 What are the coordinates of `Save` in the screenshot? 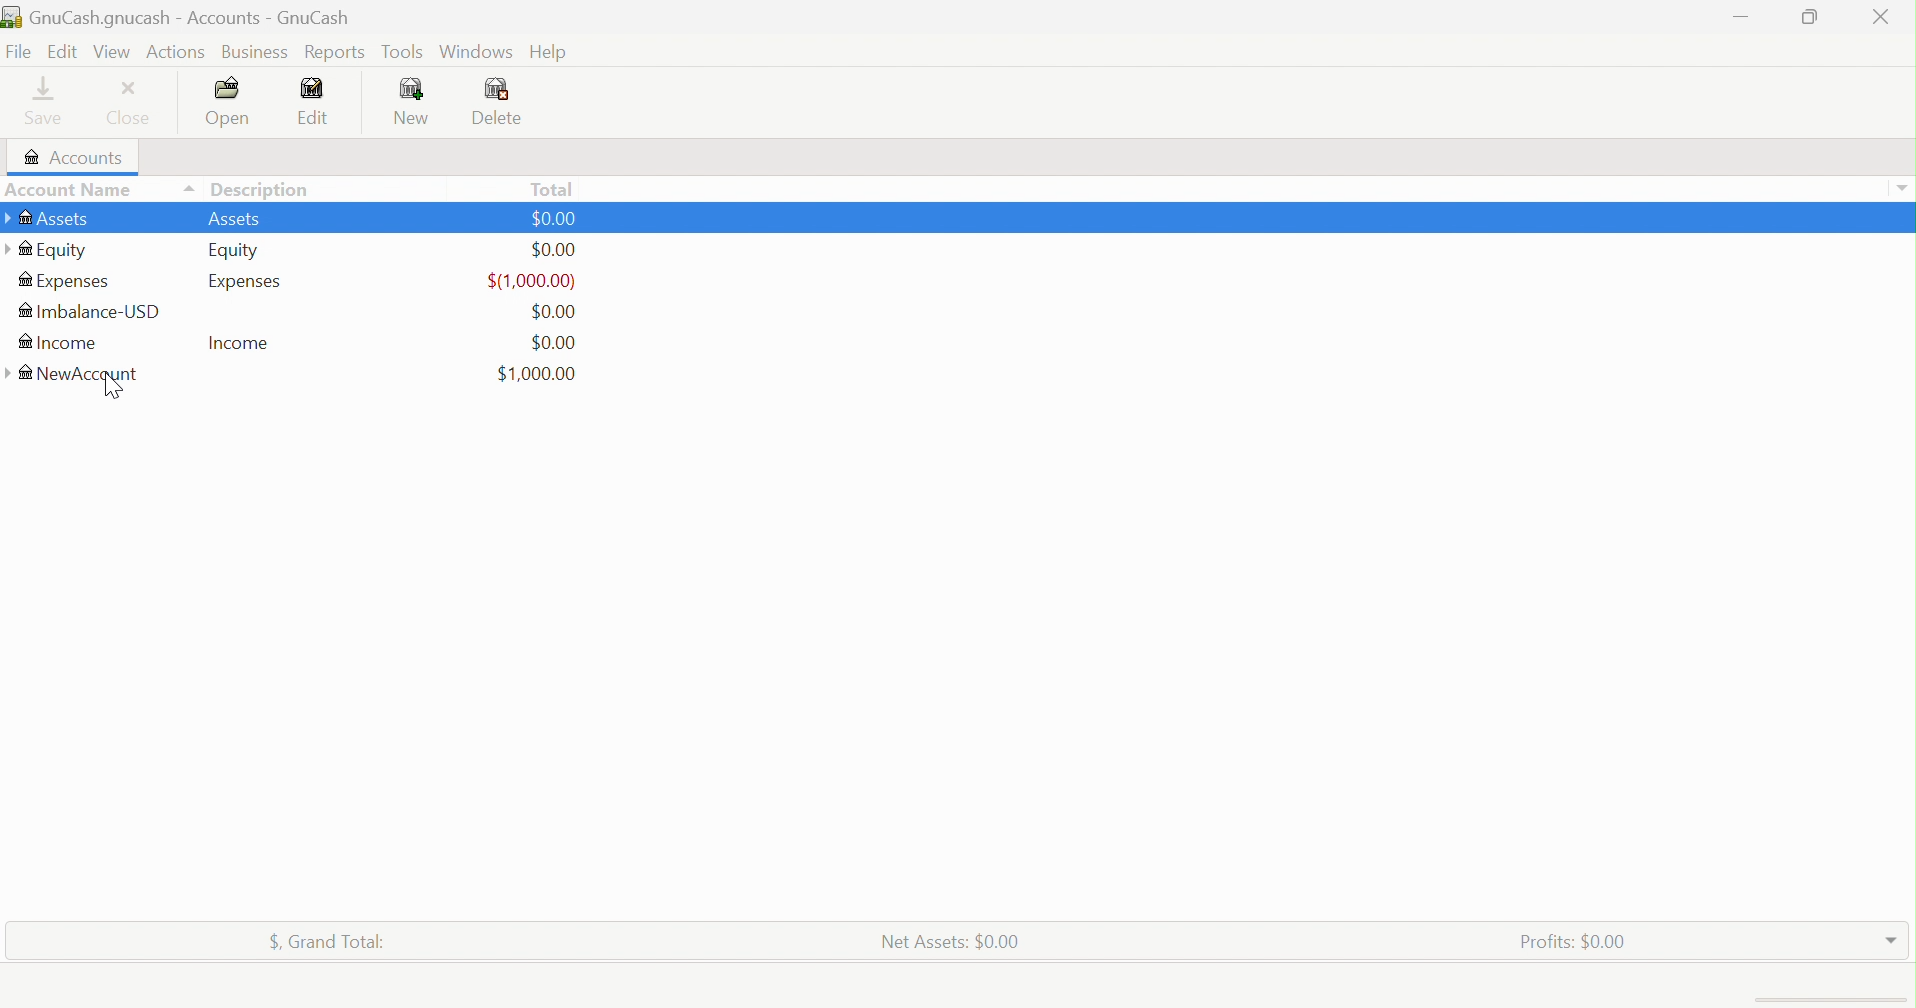 It's located at (40, 100).